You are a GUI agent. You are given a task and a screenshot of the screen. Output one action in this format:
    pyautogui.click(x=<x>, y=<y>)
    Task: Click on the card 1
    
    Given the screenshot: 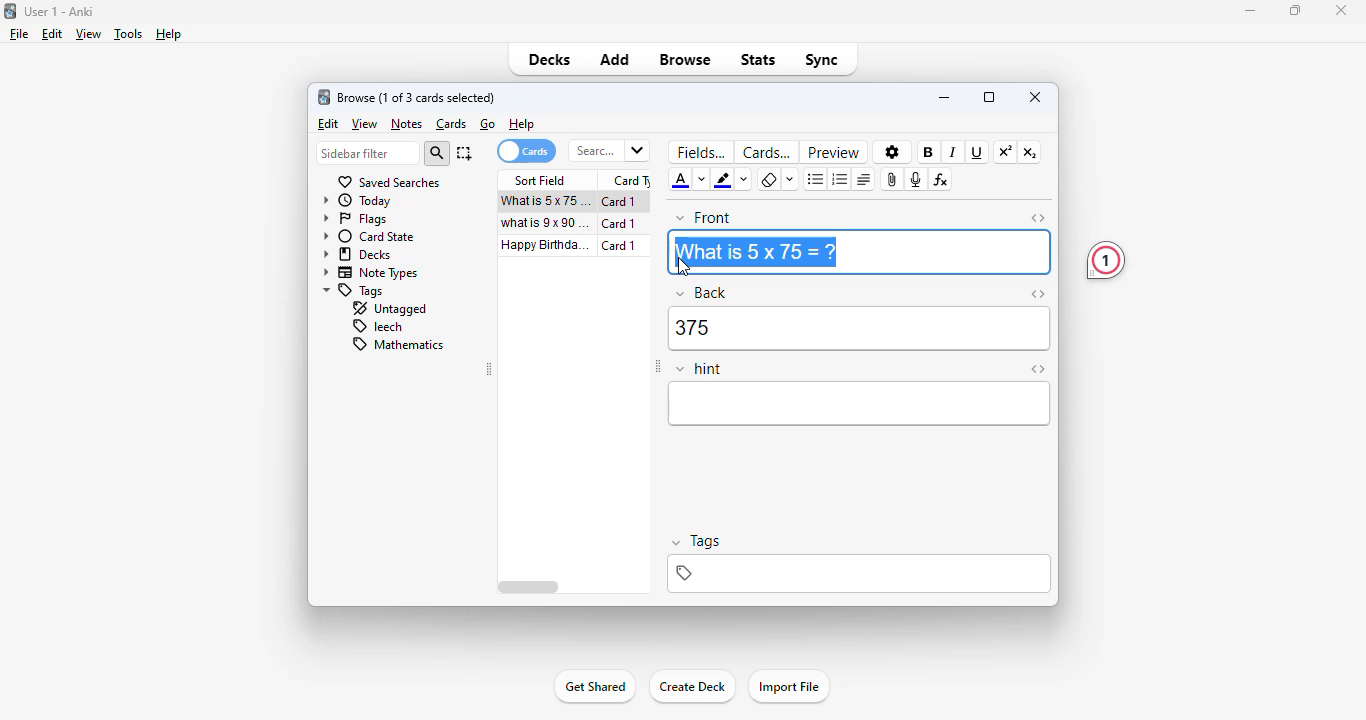 What is the action you would take?
    pyautogui.click(x=619, y=246)
    